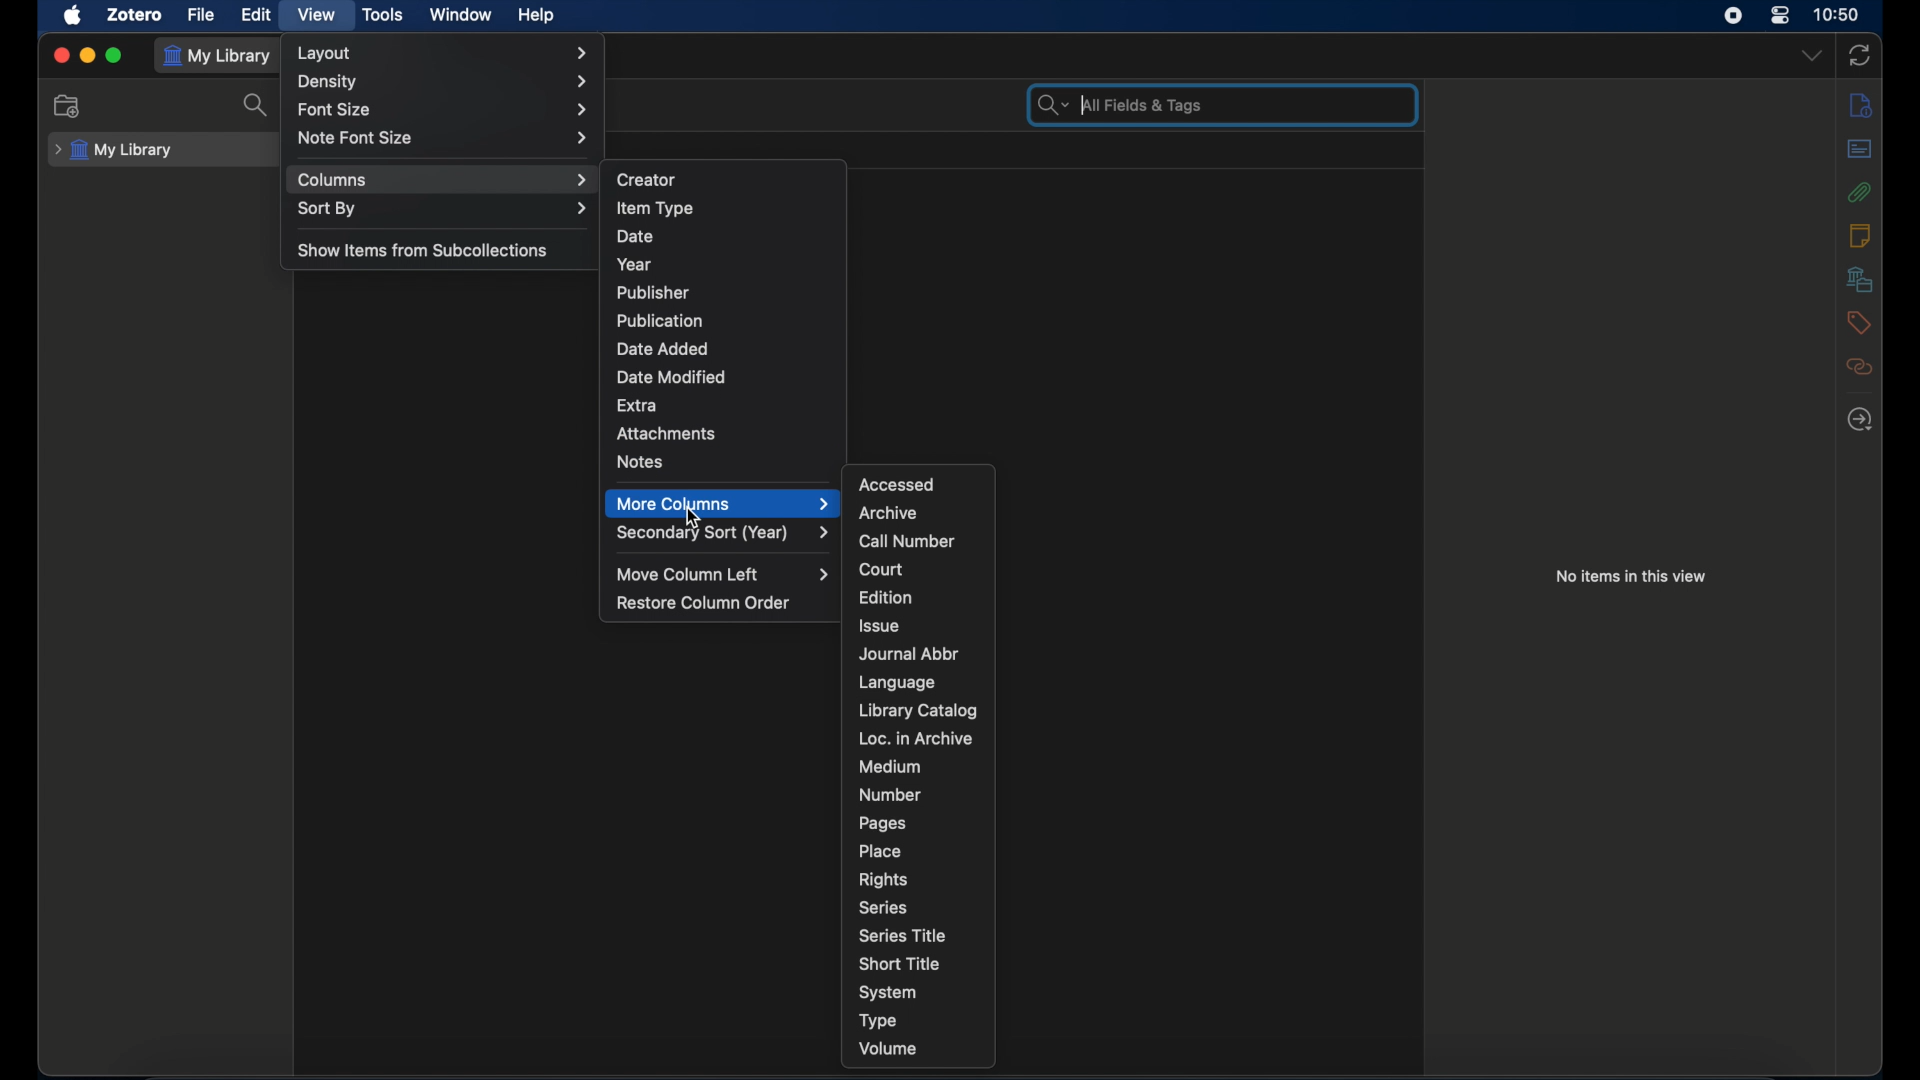  What do you see at coordinates (661, 348) in the screenshot?
I see `date added` at bounding box center [661, 348].